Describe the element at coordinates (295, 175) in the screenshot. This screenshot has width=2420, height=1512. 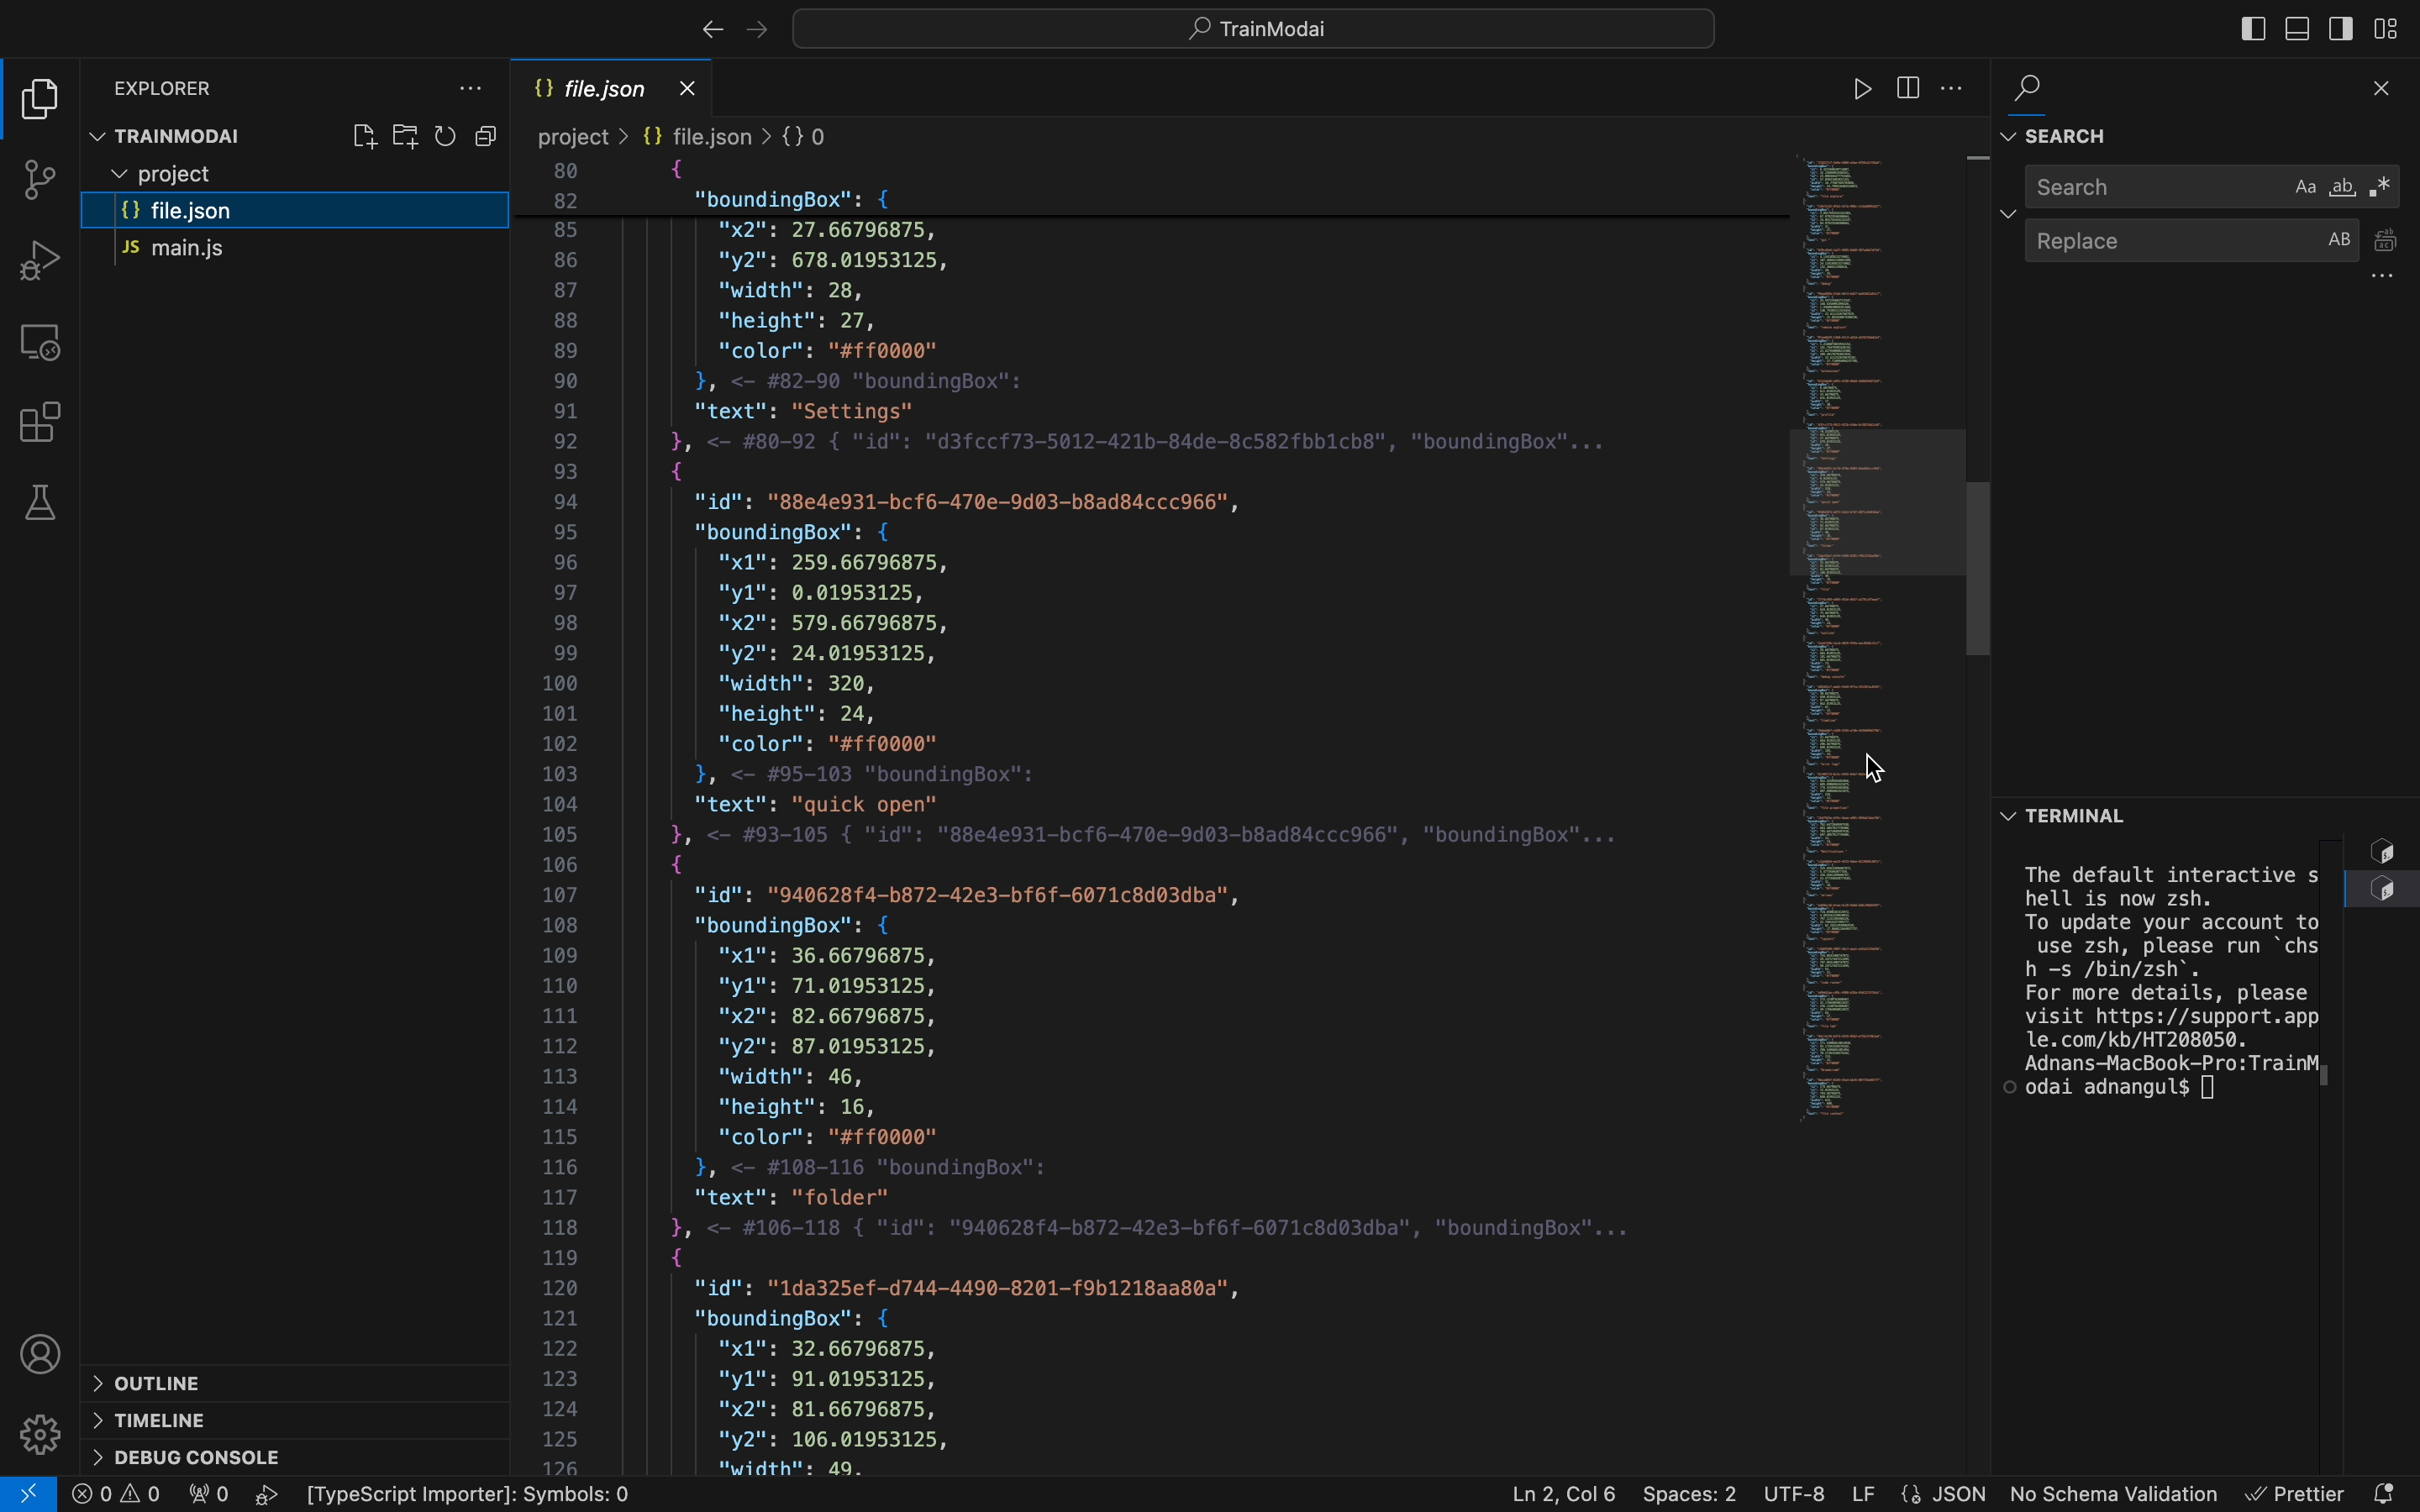
I see `files and folders` at that location.